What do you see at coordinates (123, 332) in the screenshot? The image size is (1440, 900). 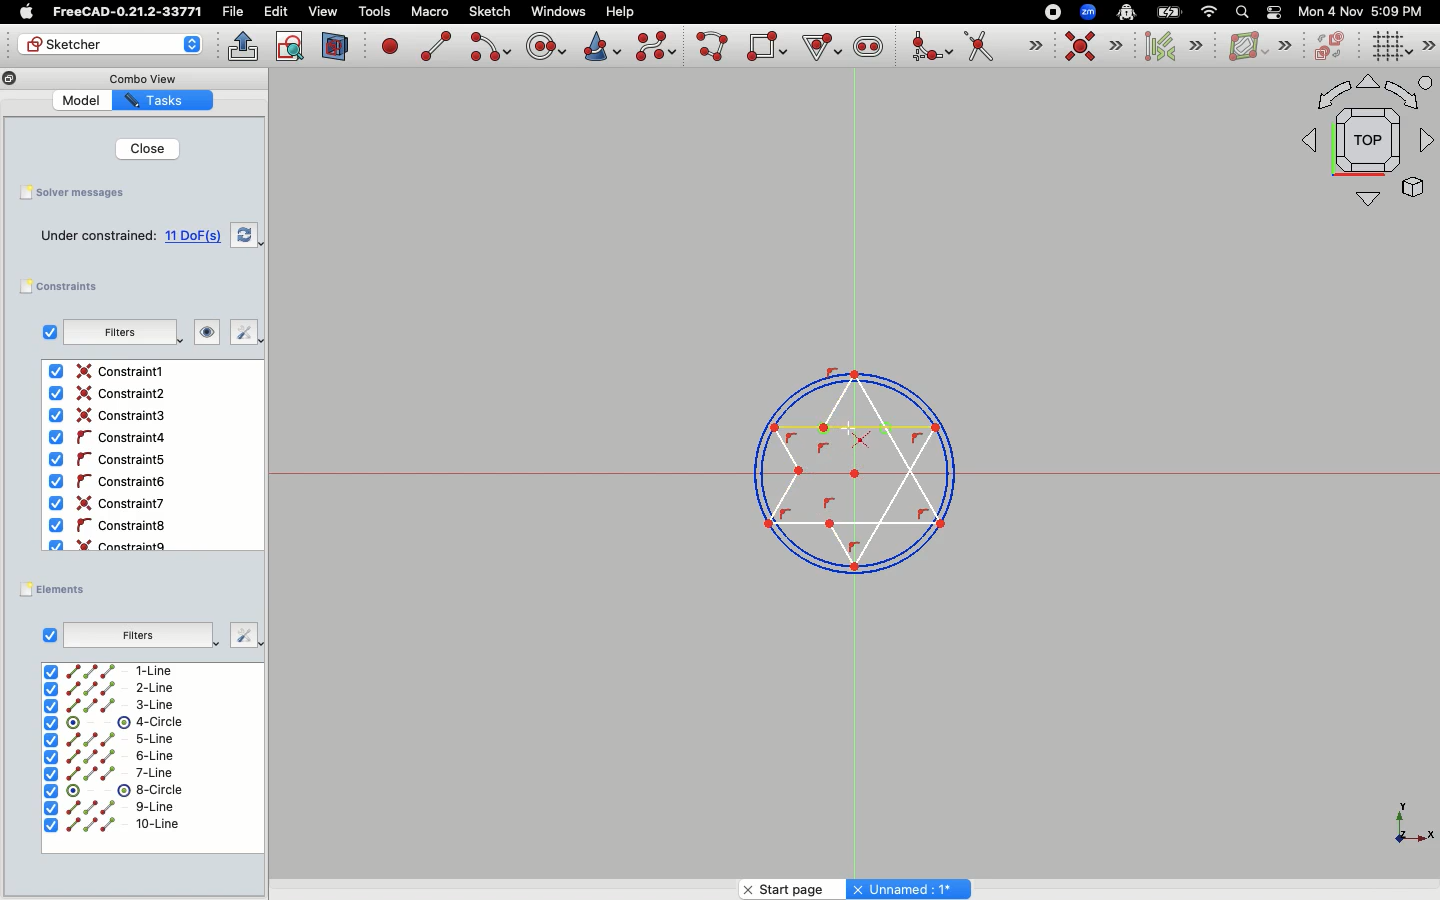 I see `Filters` at bounding box center [123, 332].